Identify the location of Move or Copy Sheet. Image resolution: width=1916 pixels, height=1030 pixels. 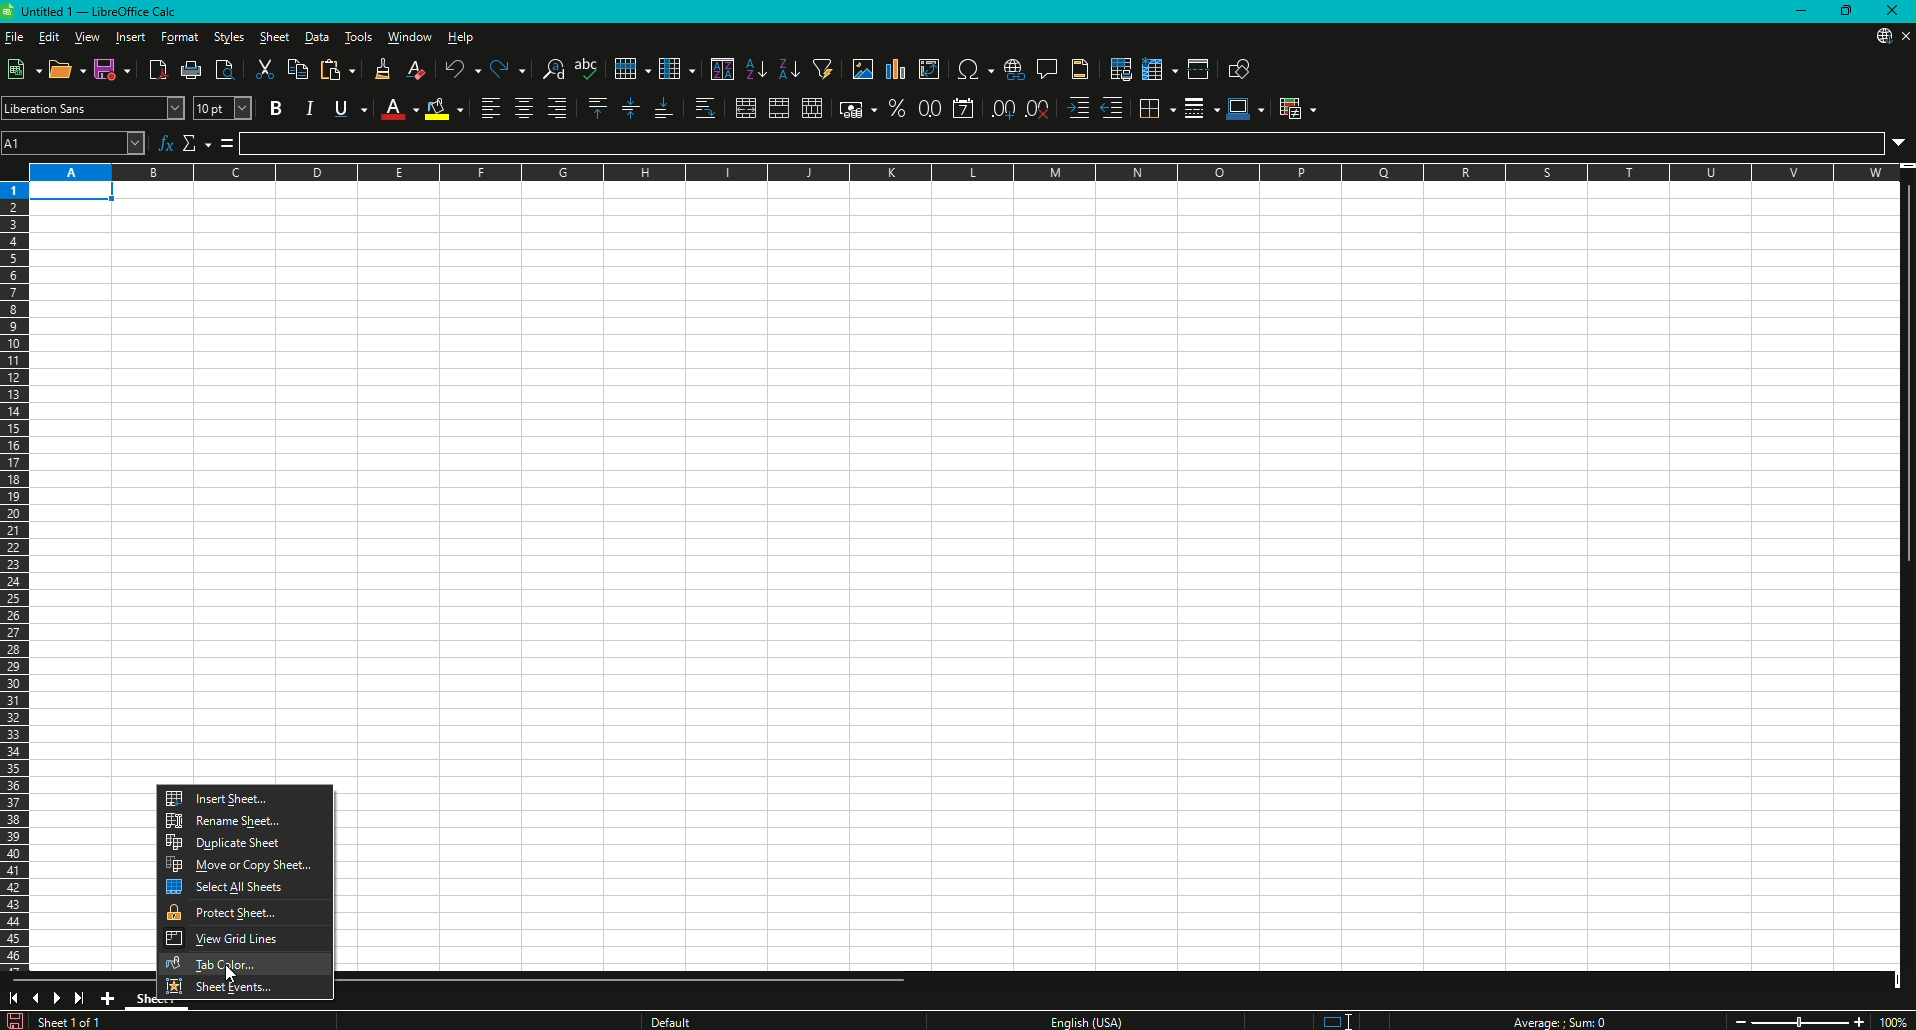
(244, 864).